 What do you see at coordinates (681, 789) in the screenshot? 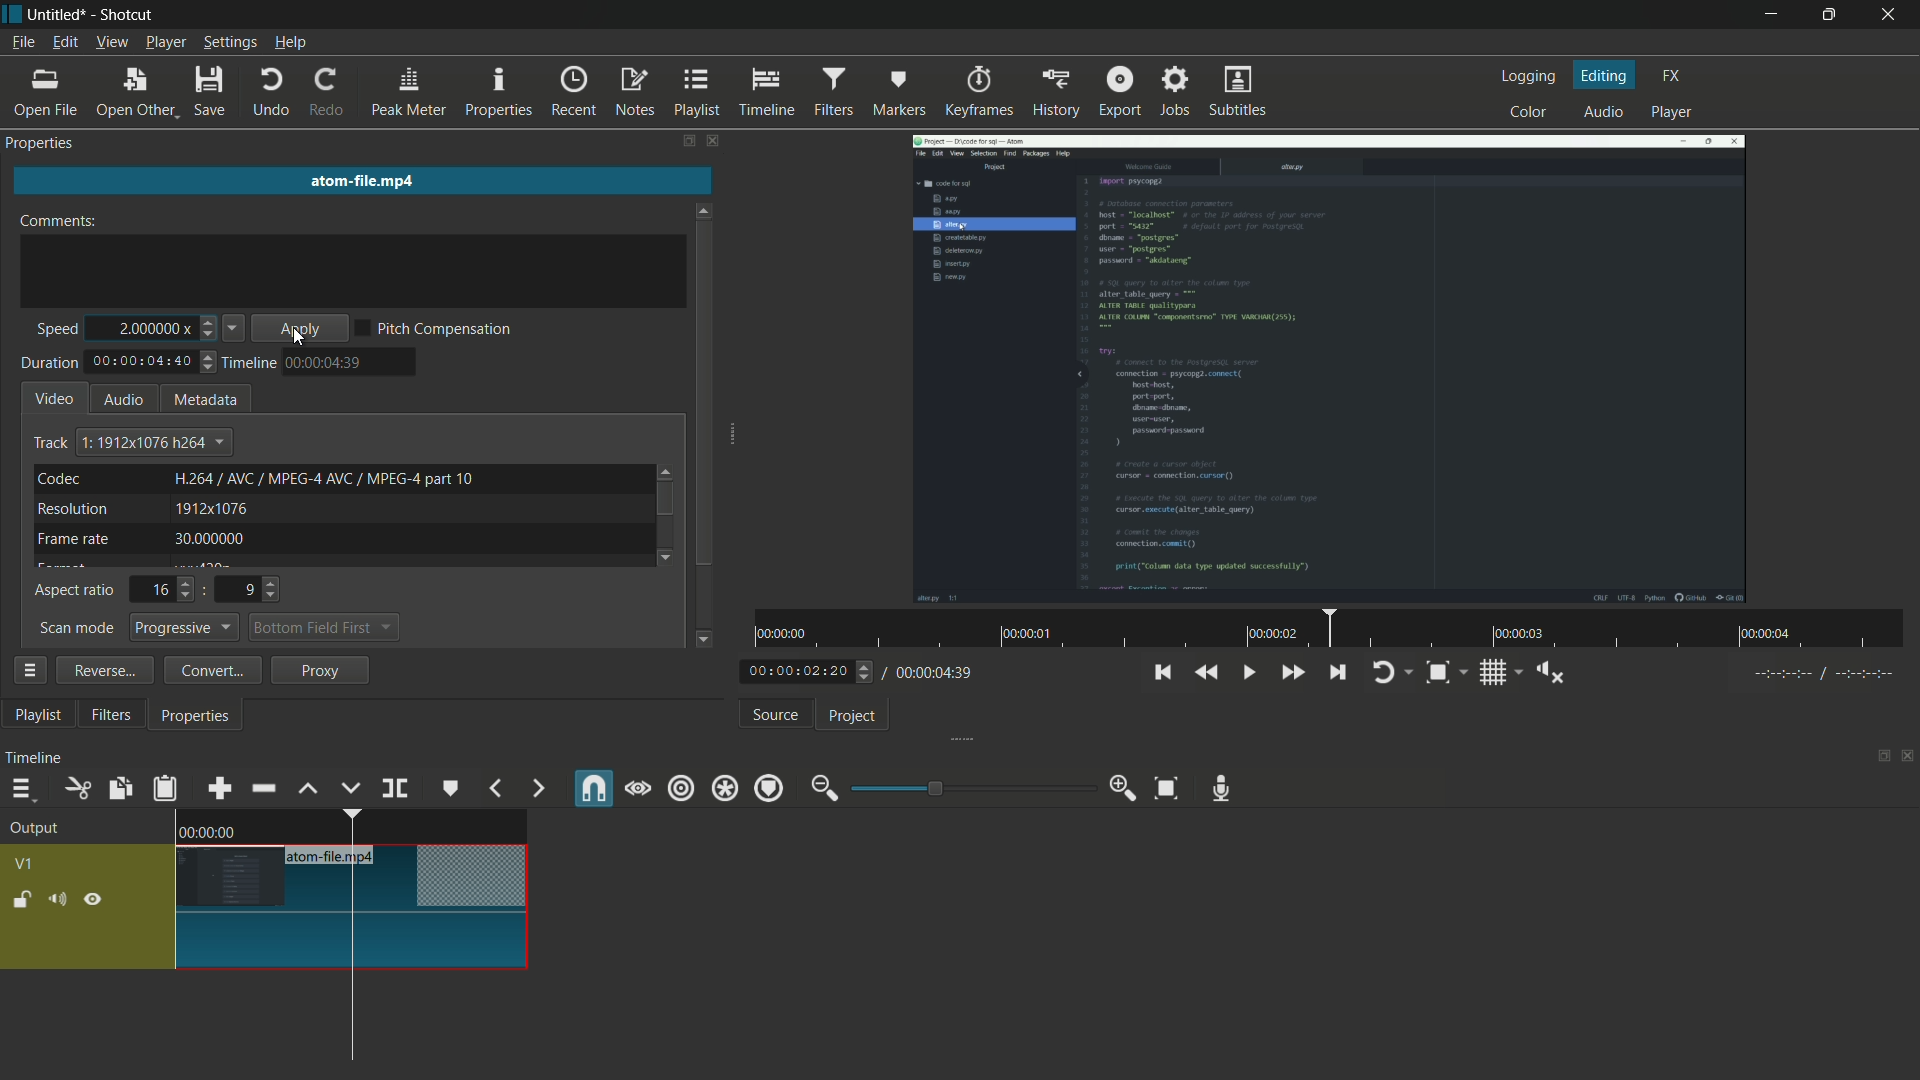
I see `ripple` at bounding box center [681, 789].